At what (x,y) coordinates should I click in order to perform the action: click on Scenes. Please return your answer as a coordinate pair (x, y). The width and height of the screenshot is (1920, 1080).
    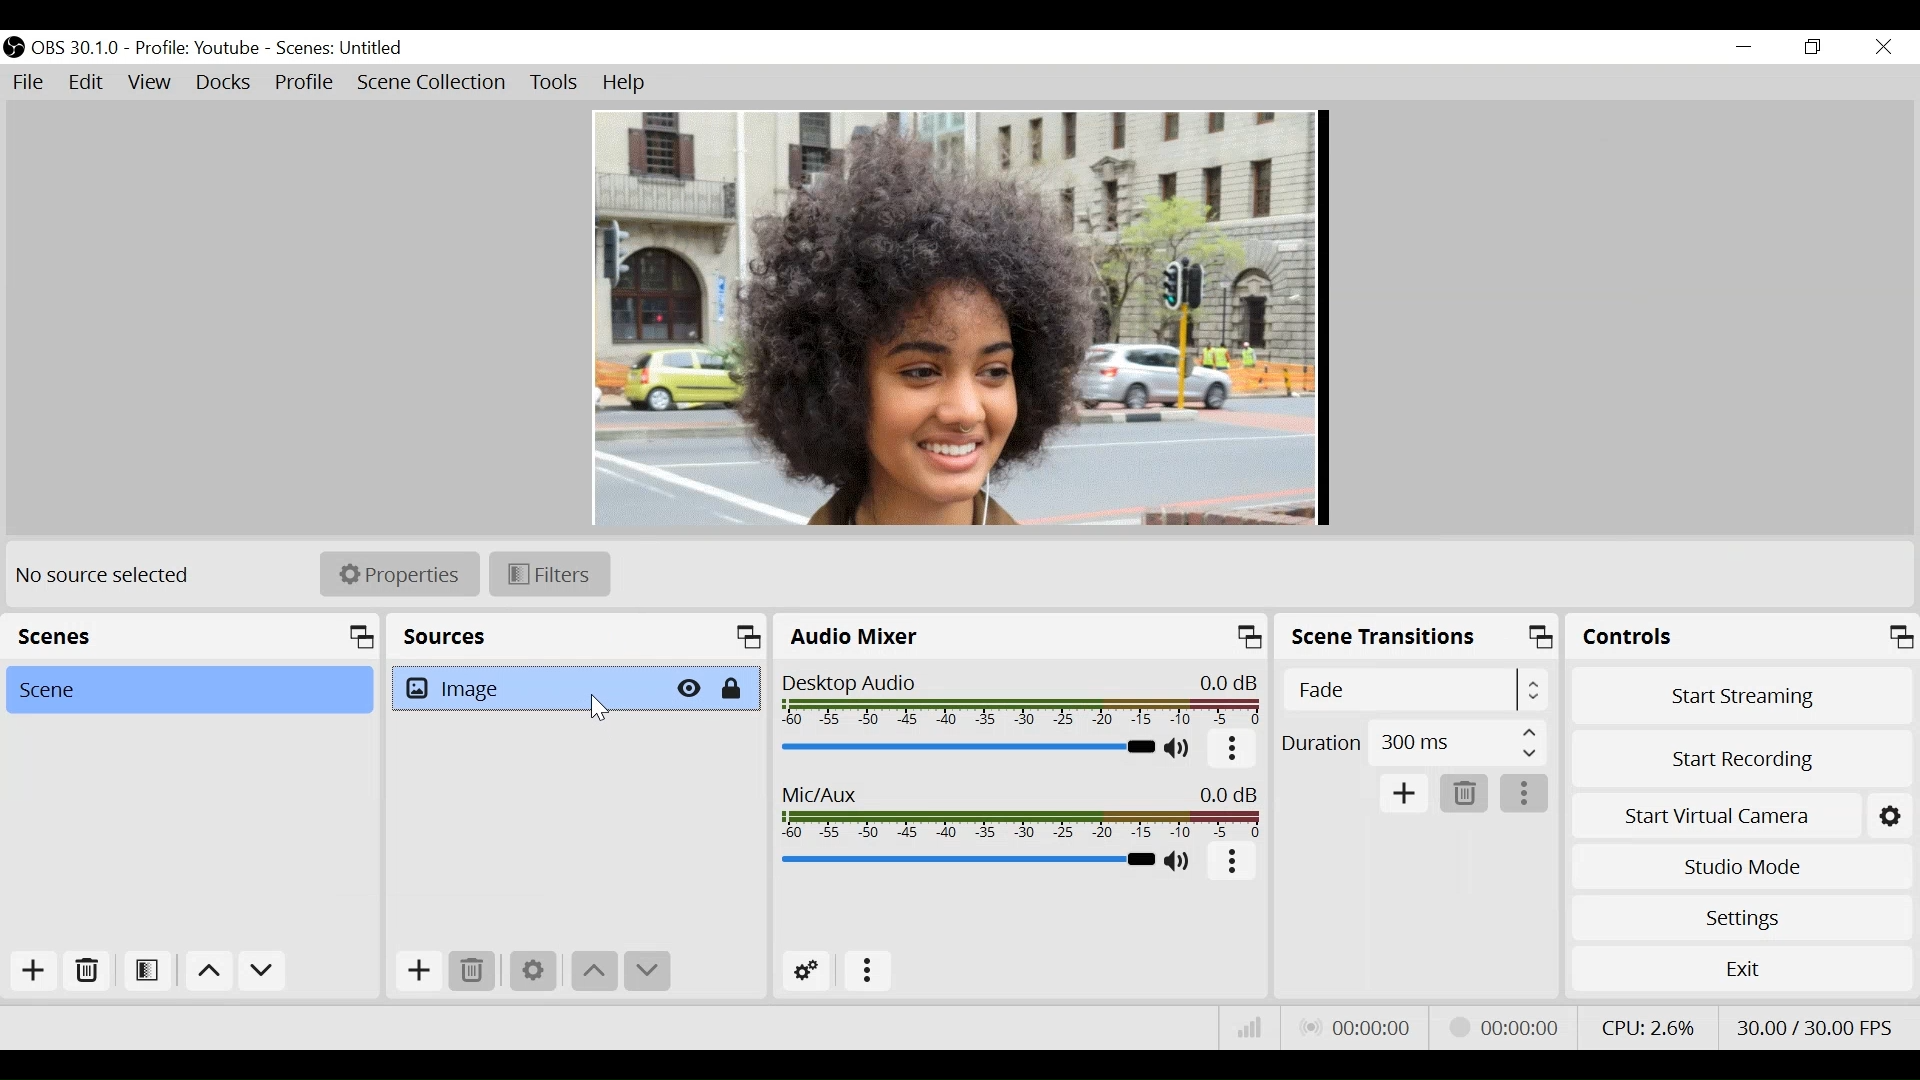
    Looking at the image, I should click on (191, 638).